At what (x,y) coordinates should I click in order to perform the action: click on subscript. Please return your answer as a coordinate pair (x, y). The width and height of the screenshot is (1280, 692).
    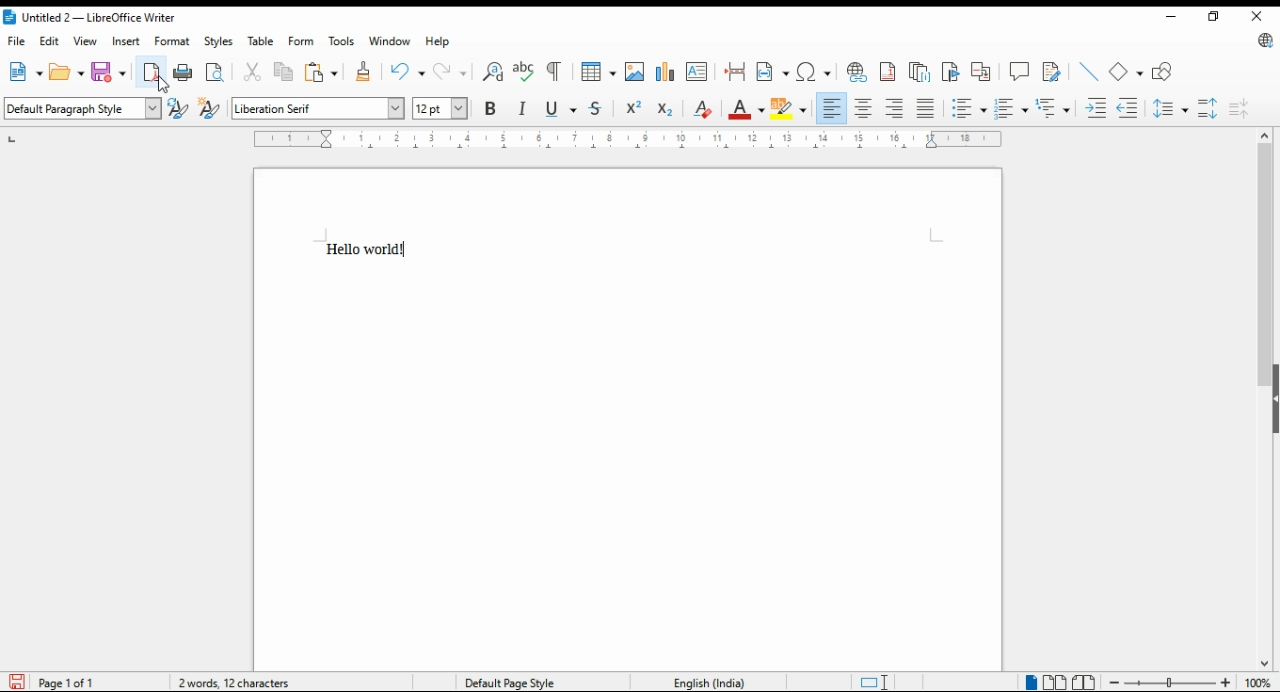
    Looking at the image, I should click on (664, 110).